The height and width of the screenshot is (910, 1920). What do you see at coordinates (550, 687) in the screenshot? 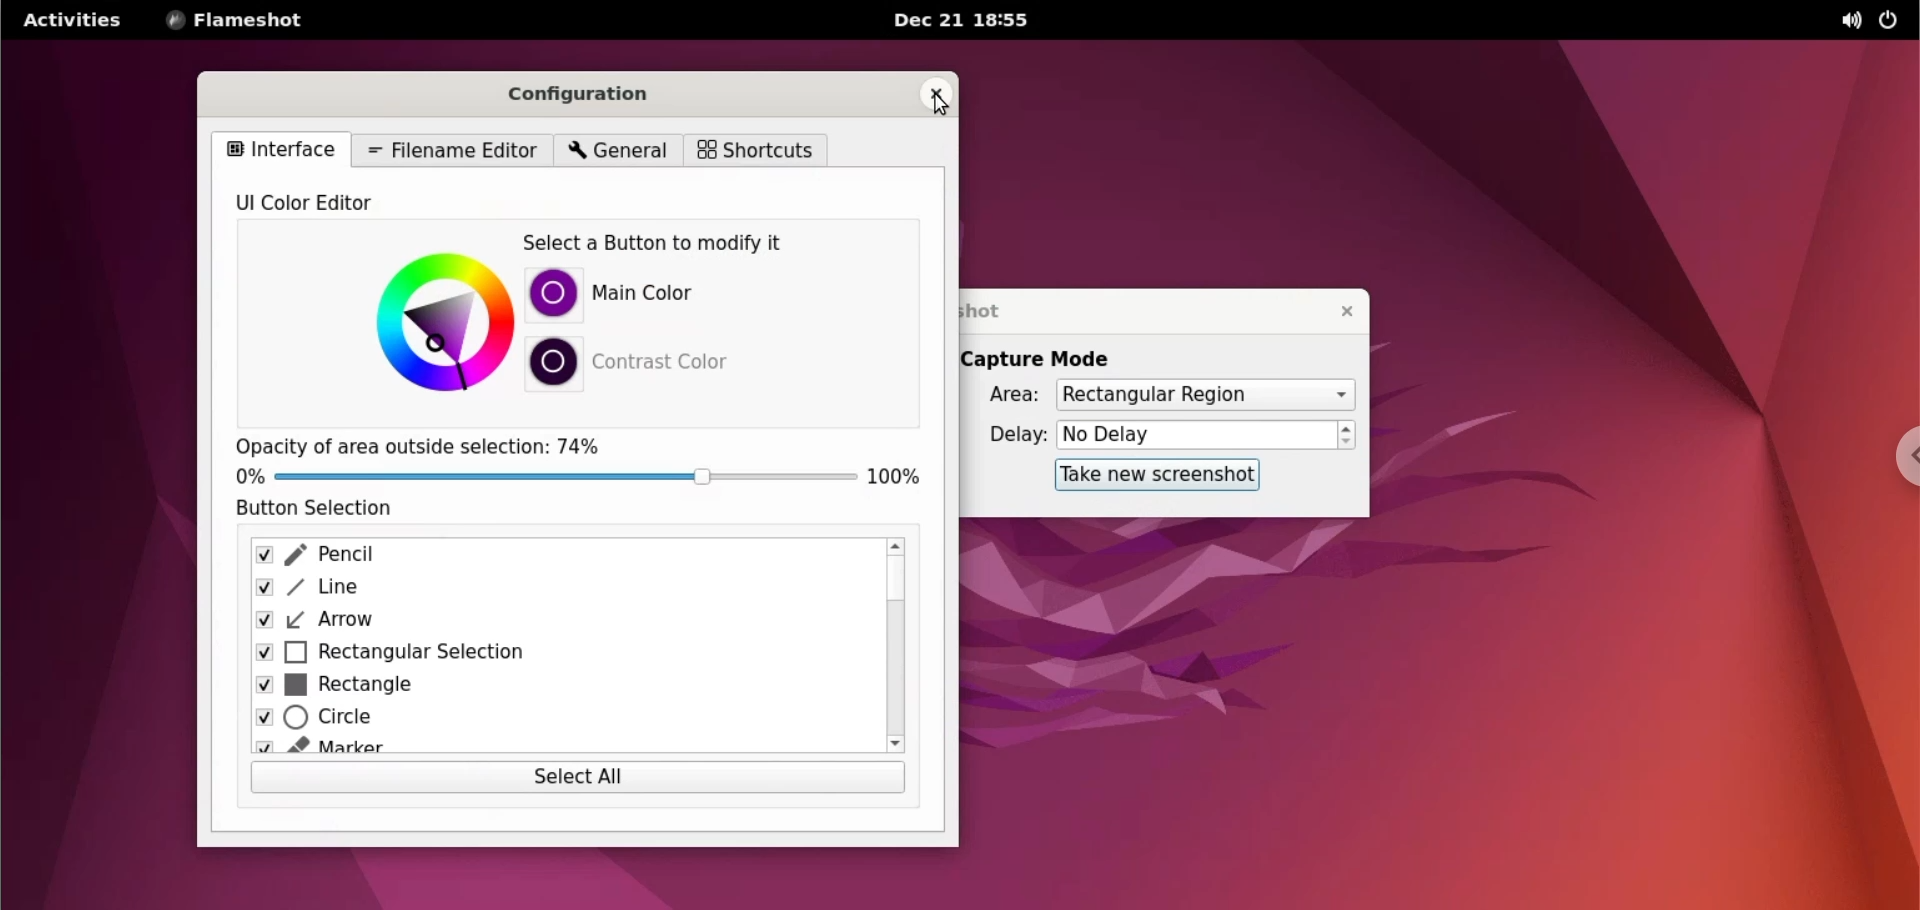
I see `rectangle` at bounding box center [550, 687].